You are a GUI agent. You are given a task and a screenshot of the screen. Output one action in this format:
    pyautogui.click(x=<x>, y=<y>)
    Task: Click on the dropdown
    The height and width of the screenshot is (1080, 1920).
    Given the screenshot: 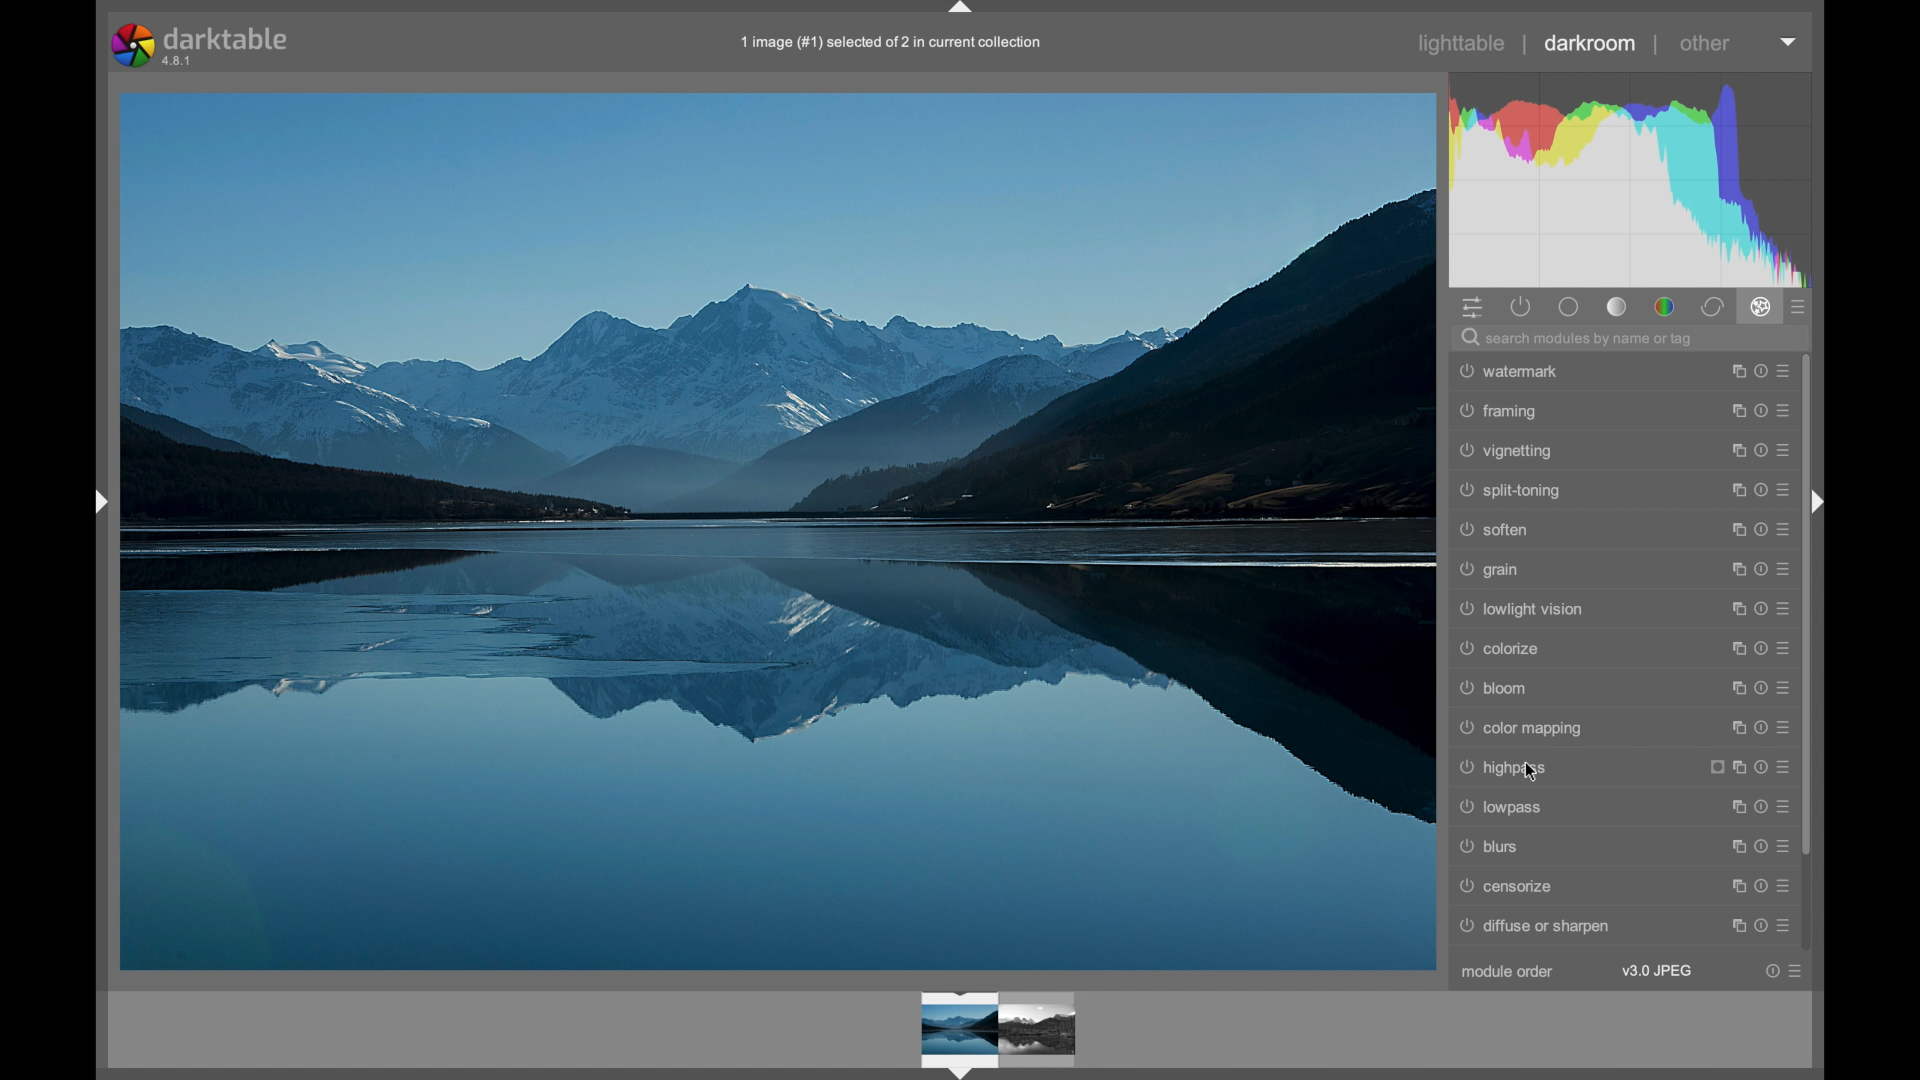 What is the action you would take?
    pyautogui.click(x=1789, y=42)
    